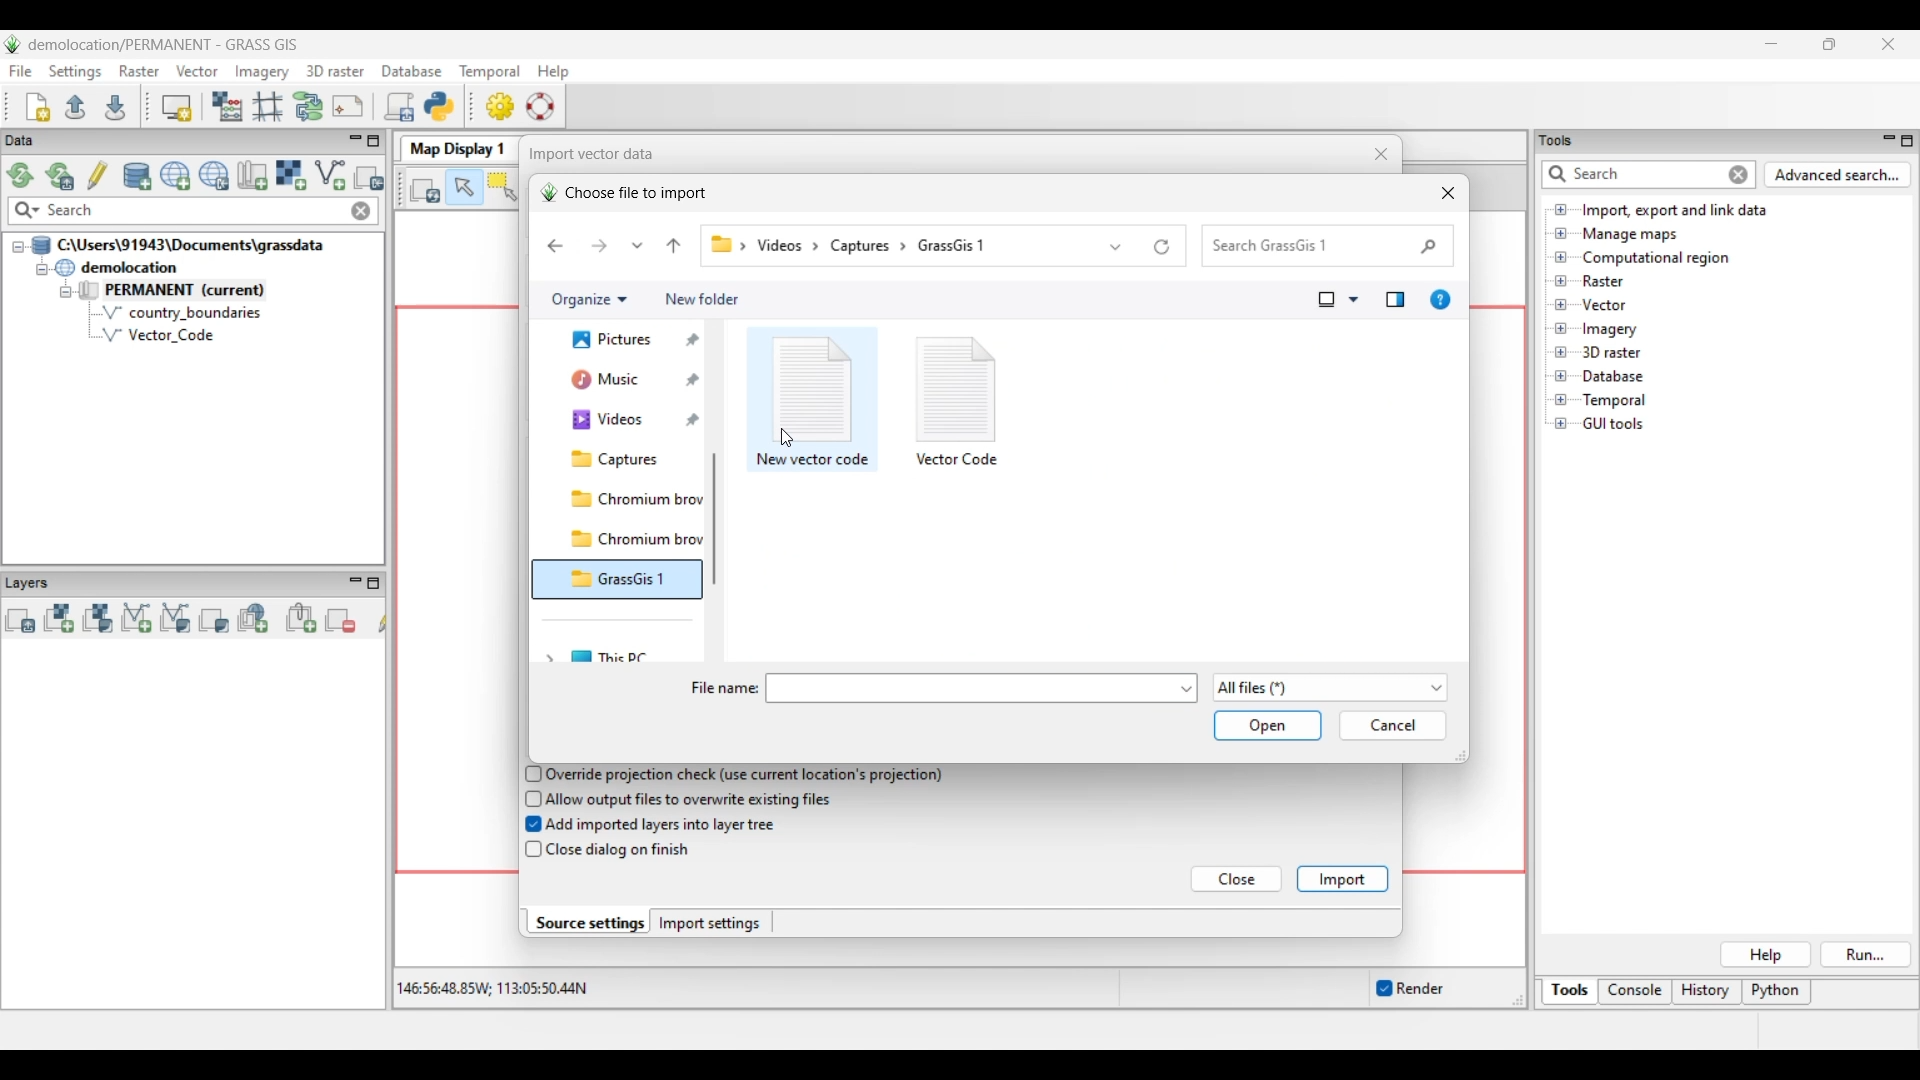 This screenshot has height=1080, width=1920. What do you see at coordinates (348, 107) in the screenshot?
I see `Cartographic composer` at bounding box center [348, 107].